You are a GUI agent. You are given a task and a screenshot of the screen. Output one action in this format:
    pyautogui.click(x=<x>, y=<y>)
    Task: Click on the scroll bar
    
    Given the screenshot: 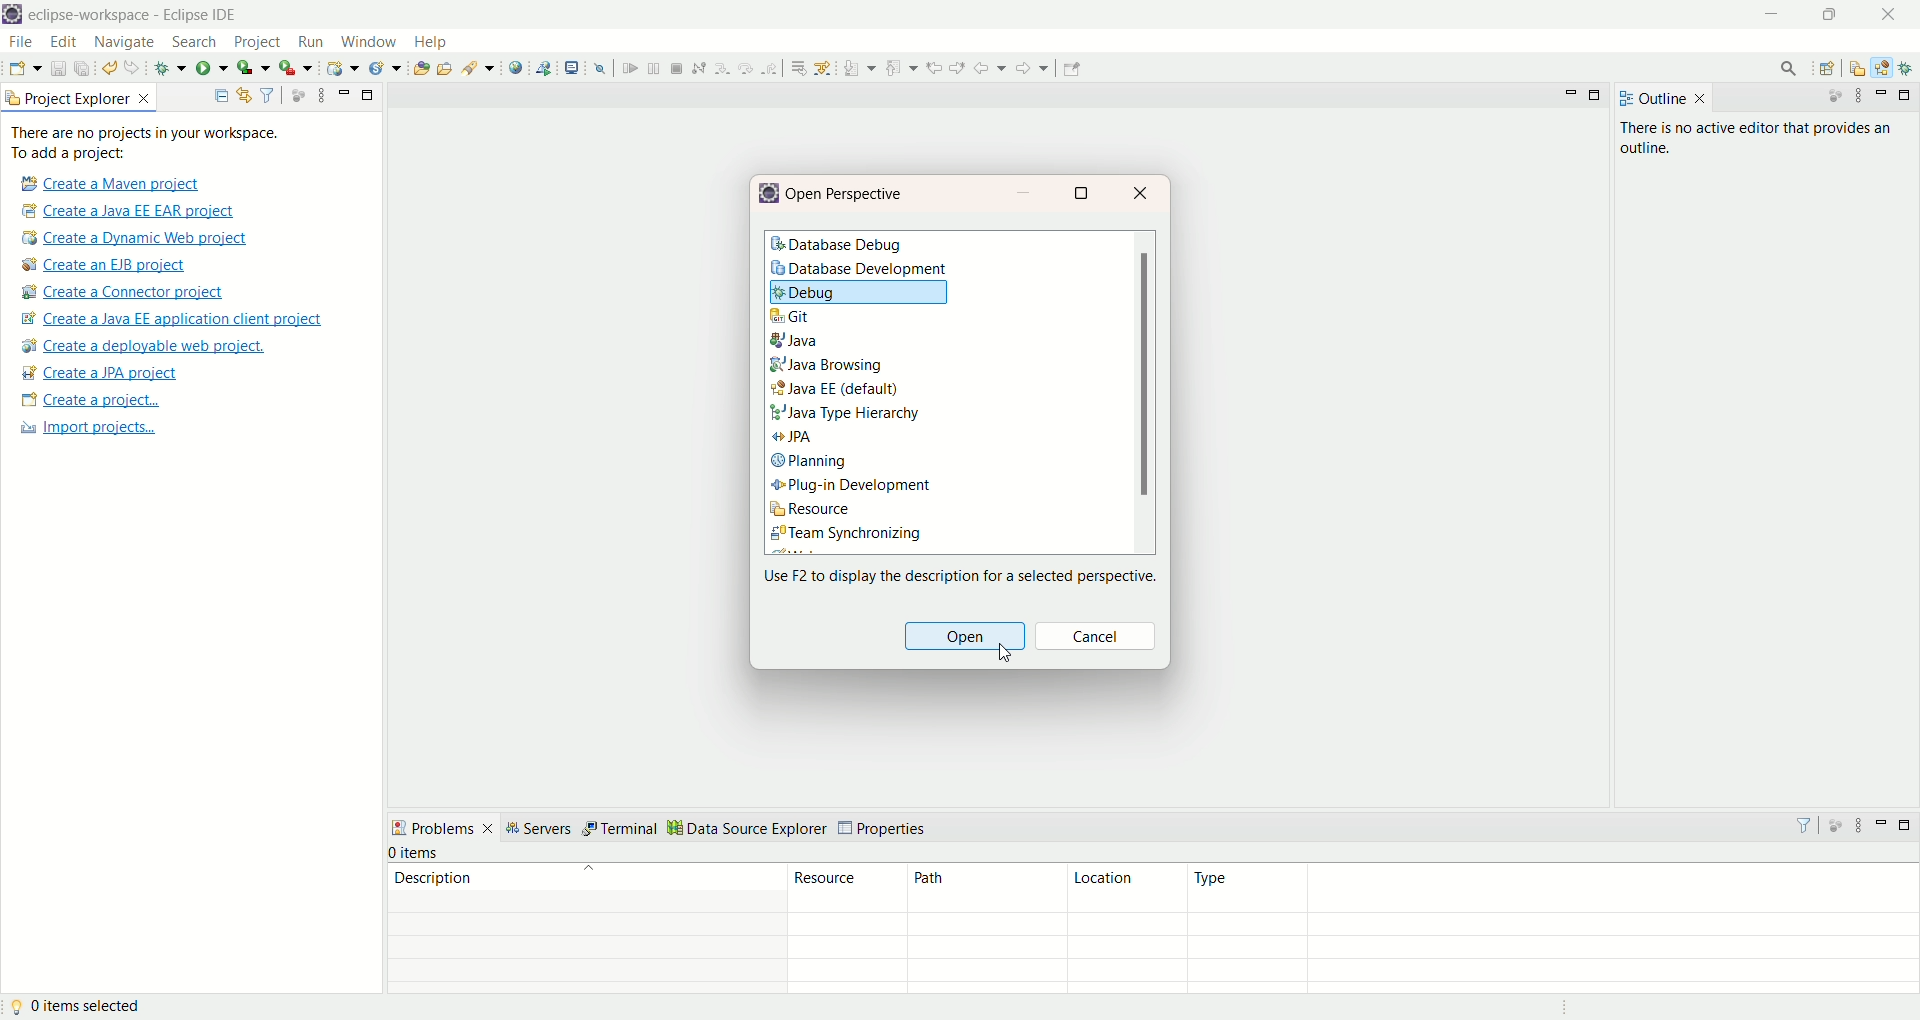 What is the action you would take?
    pyautogui.click(x=1143, y=392)
    